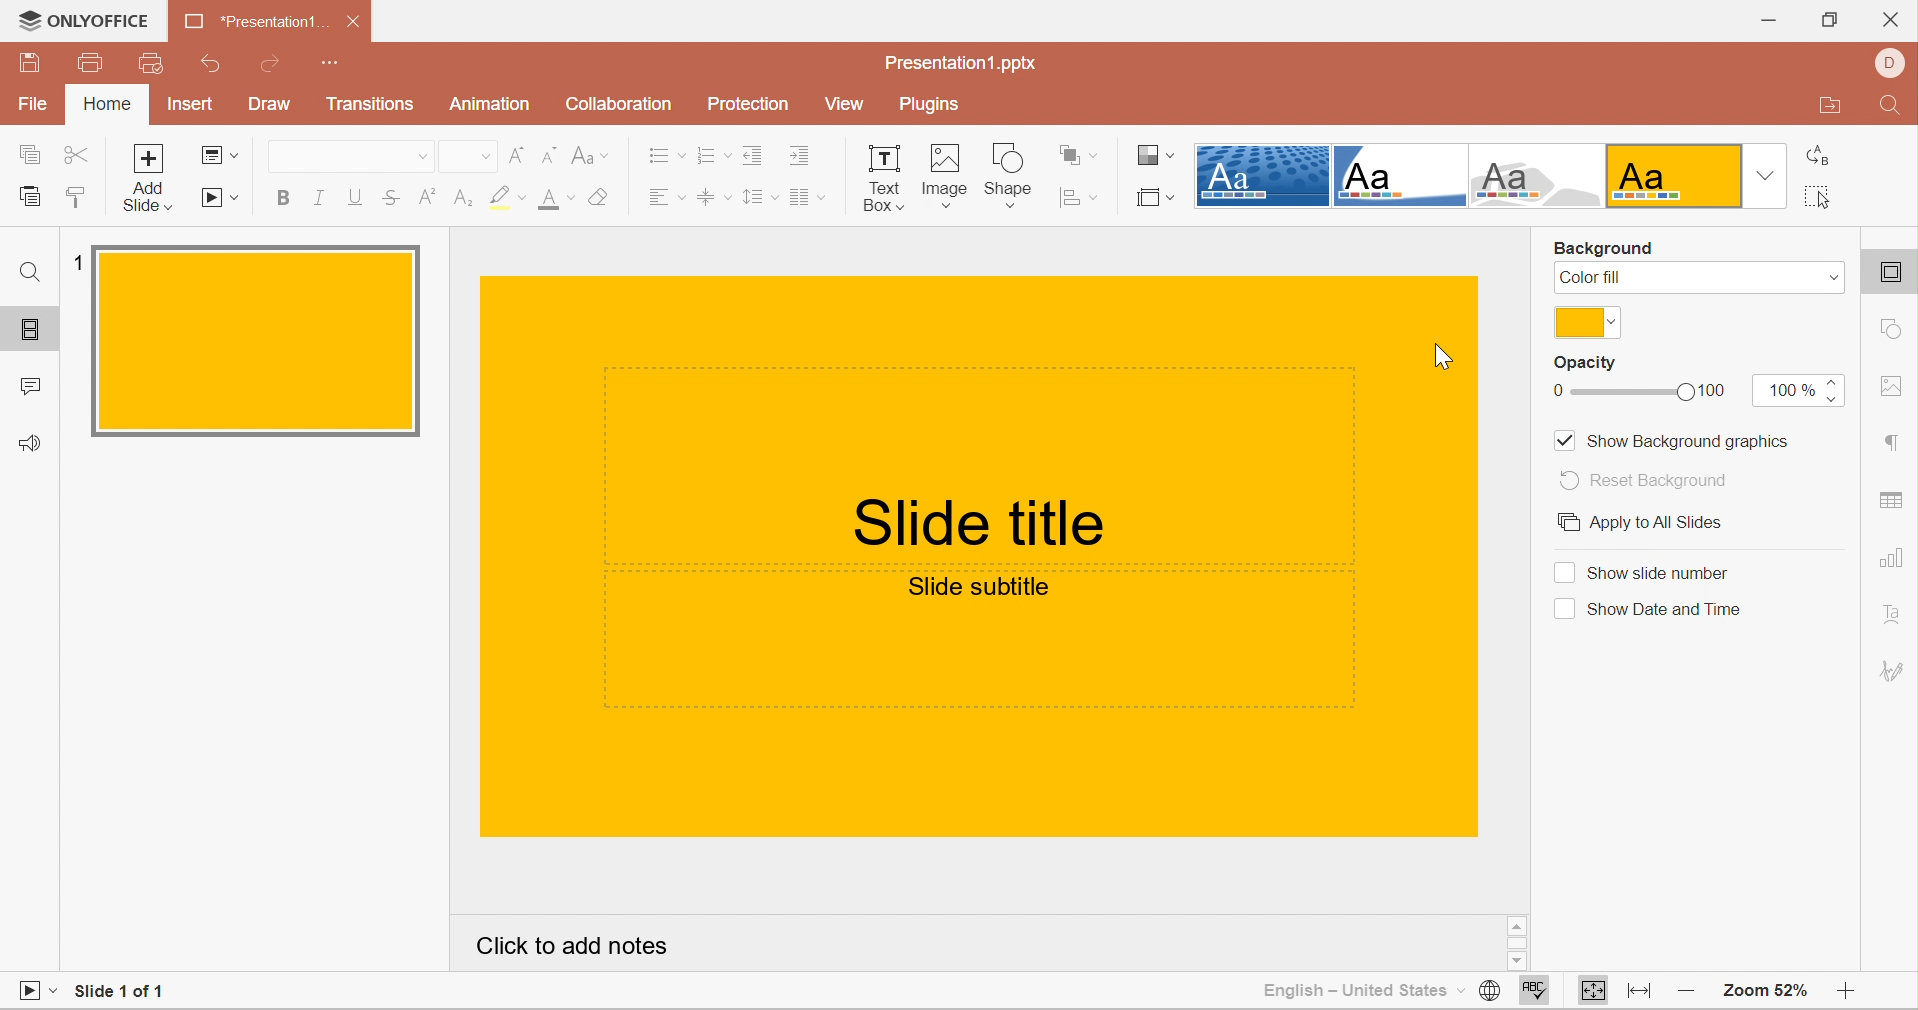  What do you see at coordinates (753, 154) in the screenshot?
I see `Decrease Indent` at bounding box center [753, 154].